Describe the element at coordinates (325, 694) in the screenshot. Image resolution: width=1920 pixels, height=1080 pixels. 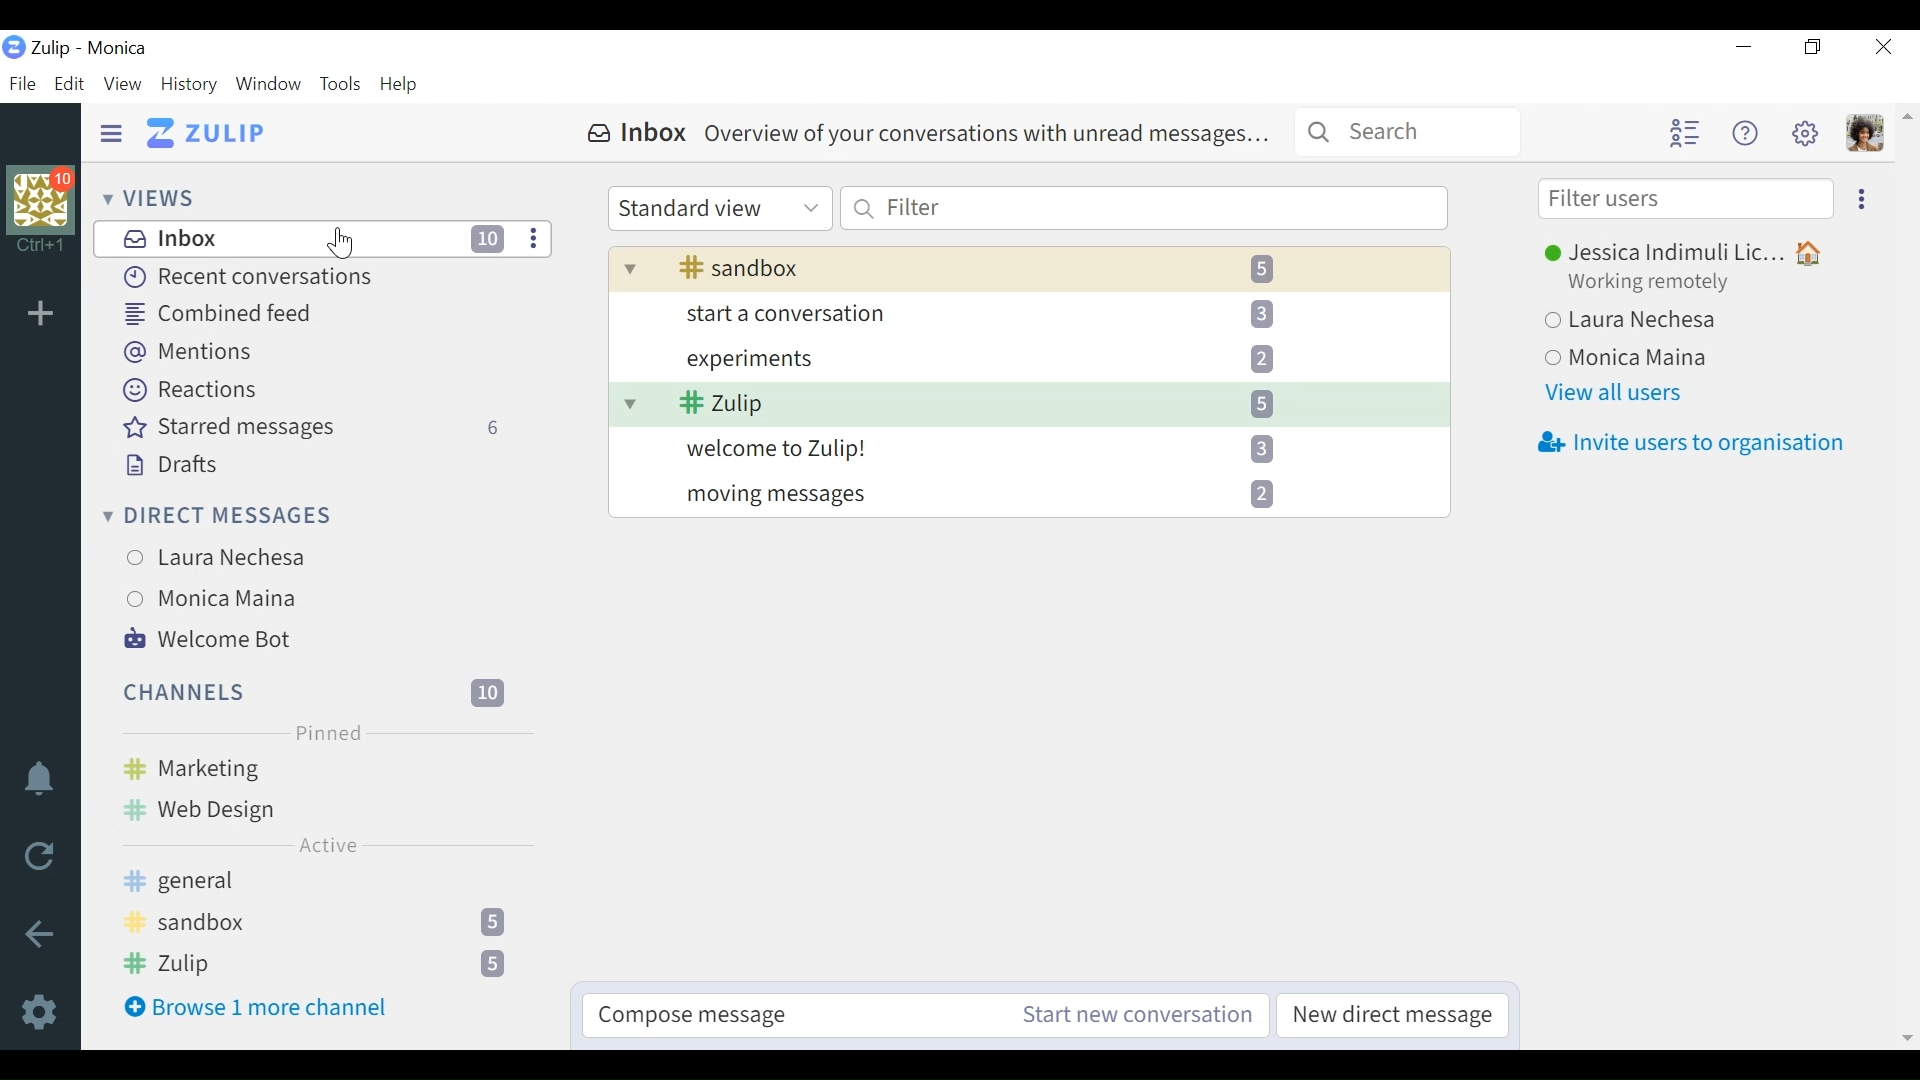
I see `Channels` at that location.